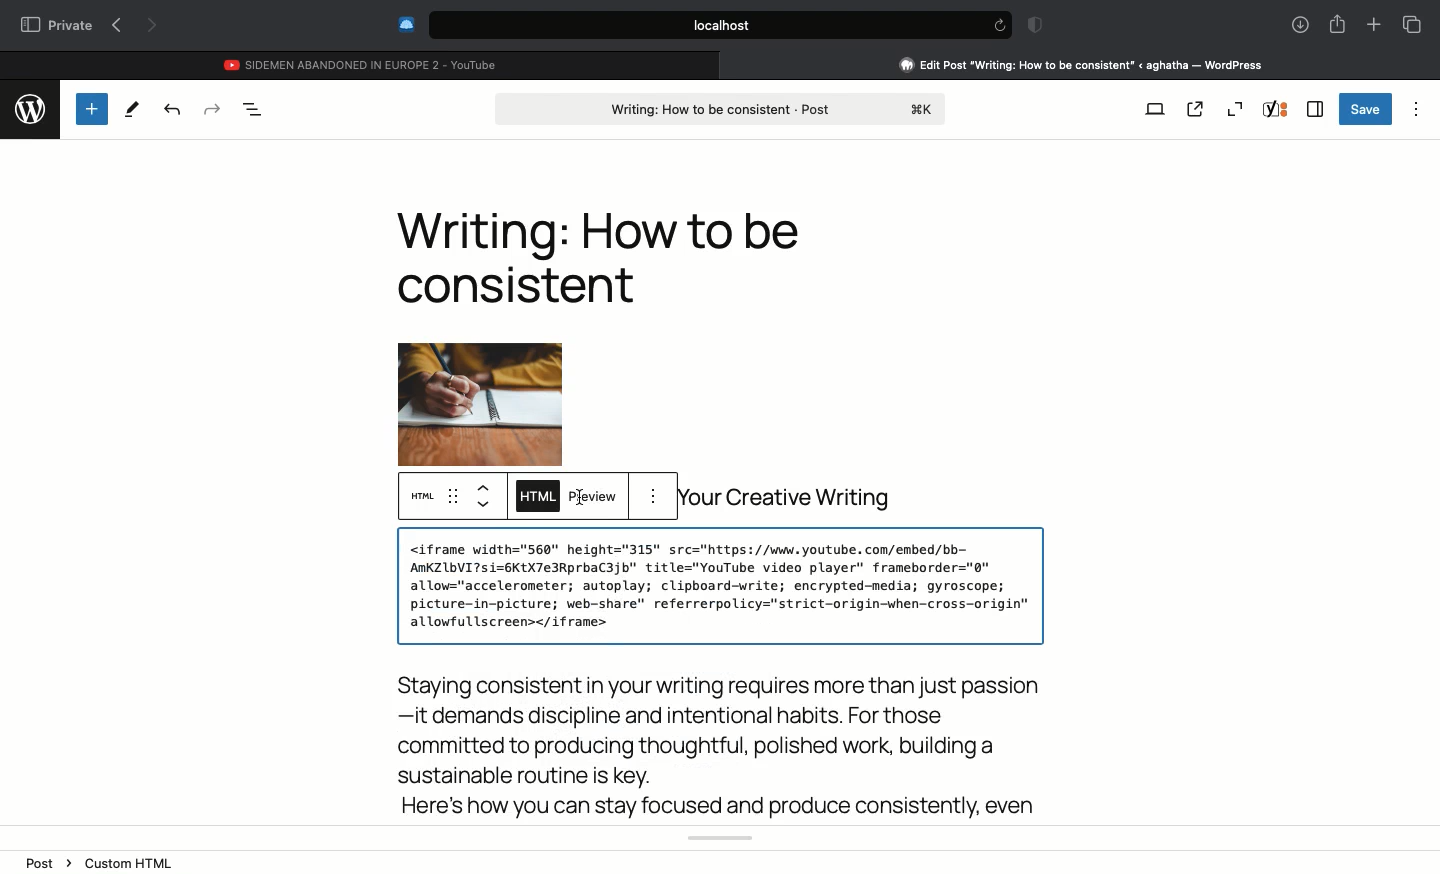 The width and height of the screenshot is (1440, 874). What do you see at coordinates (1234, 109) in the screenshot?
I see `Zoom out` at bounding box center [1234, 109].